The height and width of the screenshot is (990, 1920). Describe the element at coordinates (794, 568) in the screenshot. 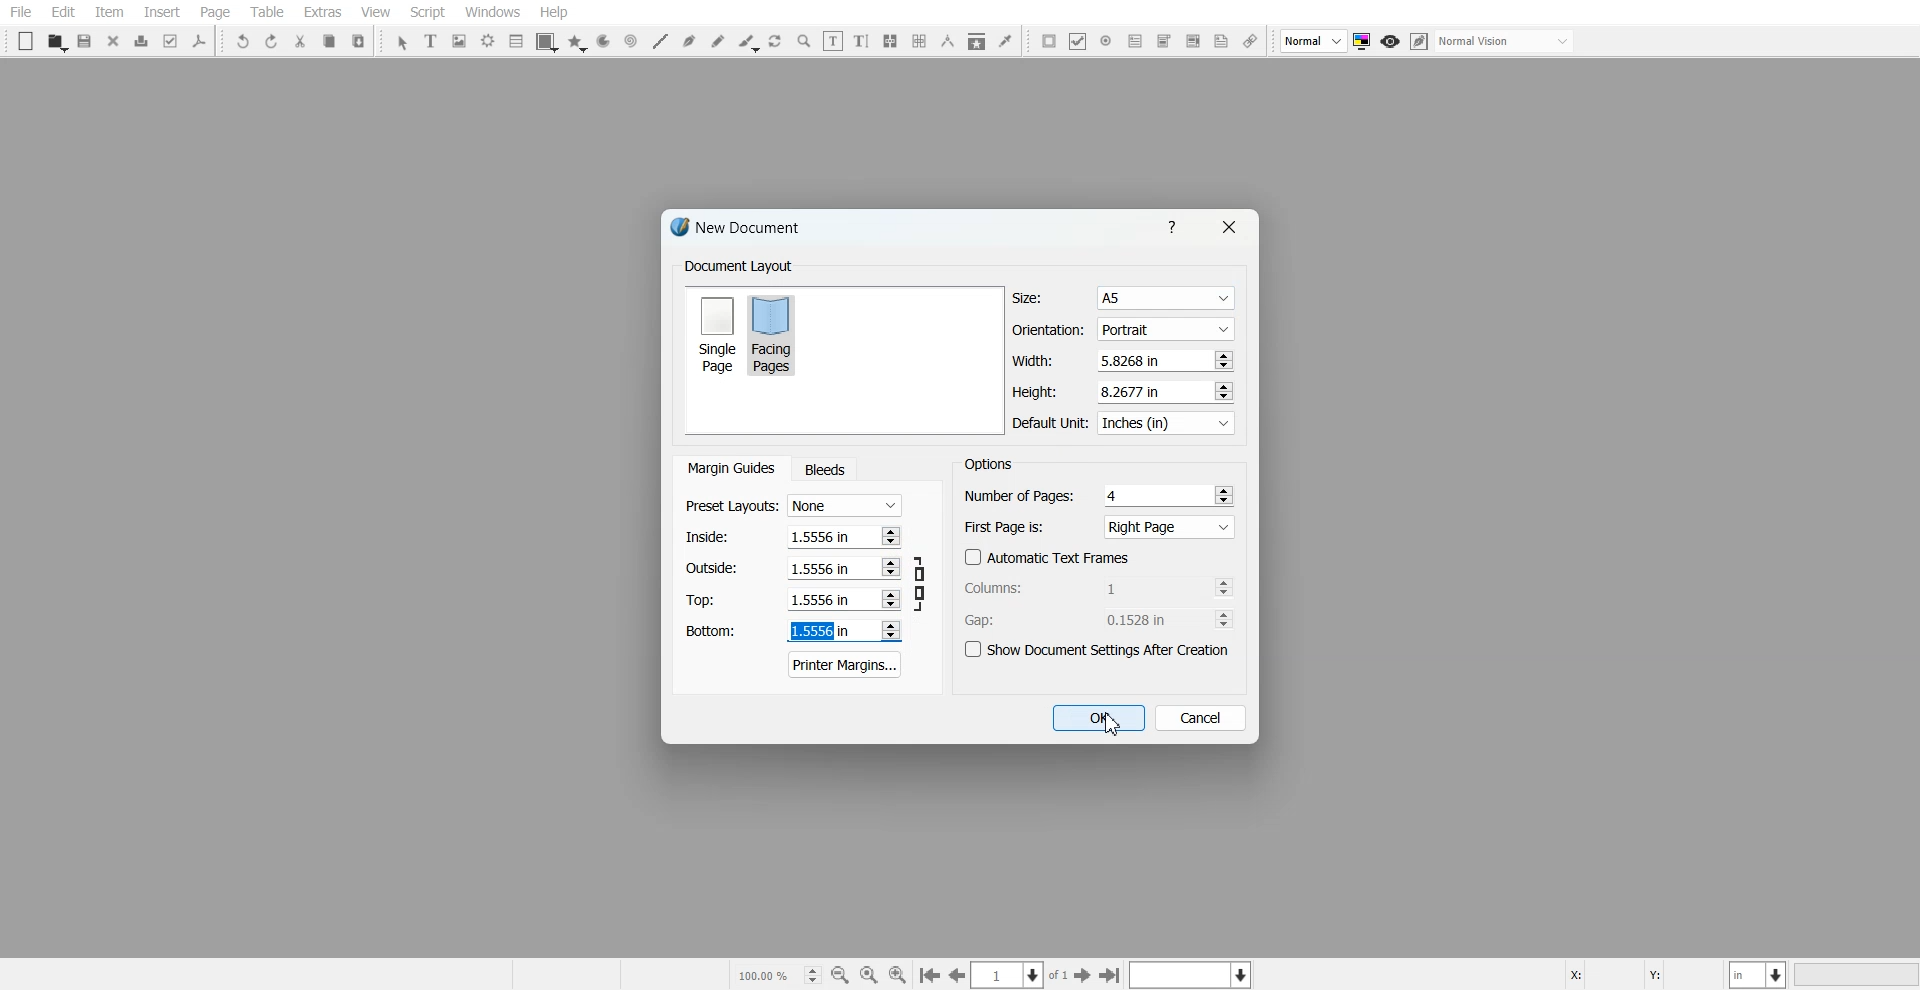

I see `Right margin adjuster` at that location.